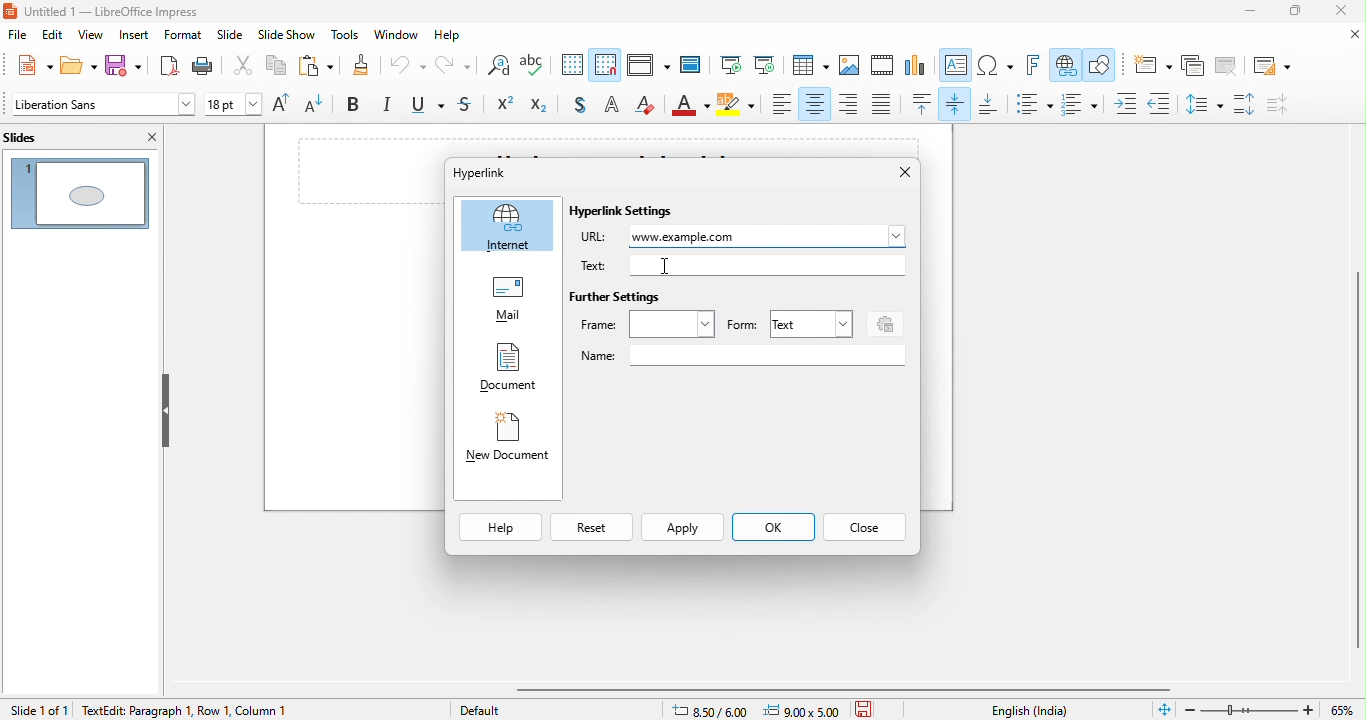 The height and width of the screenshot is (720, 1366). Describe the element at coordinates (782, 104) in the screenshot. I see `align left` at that location.